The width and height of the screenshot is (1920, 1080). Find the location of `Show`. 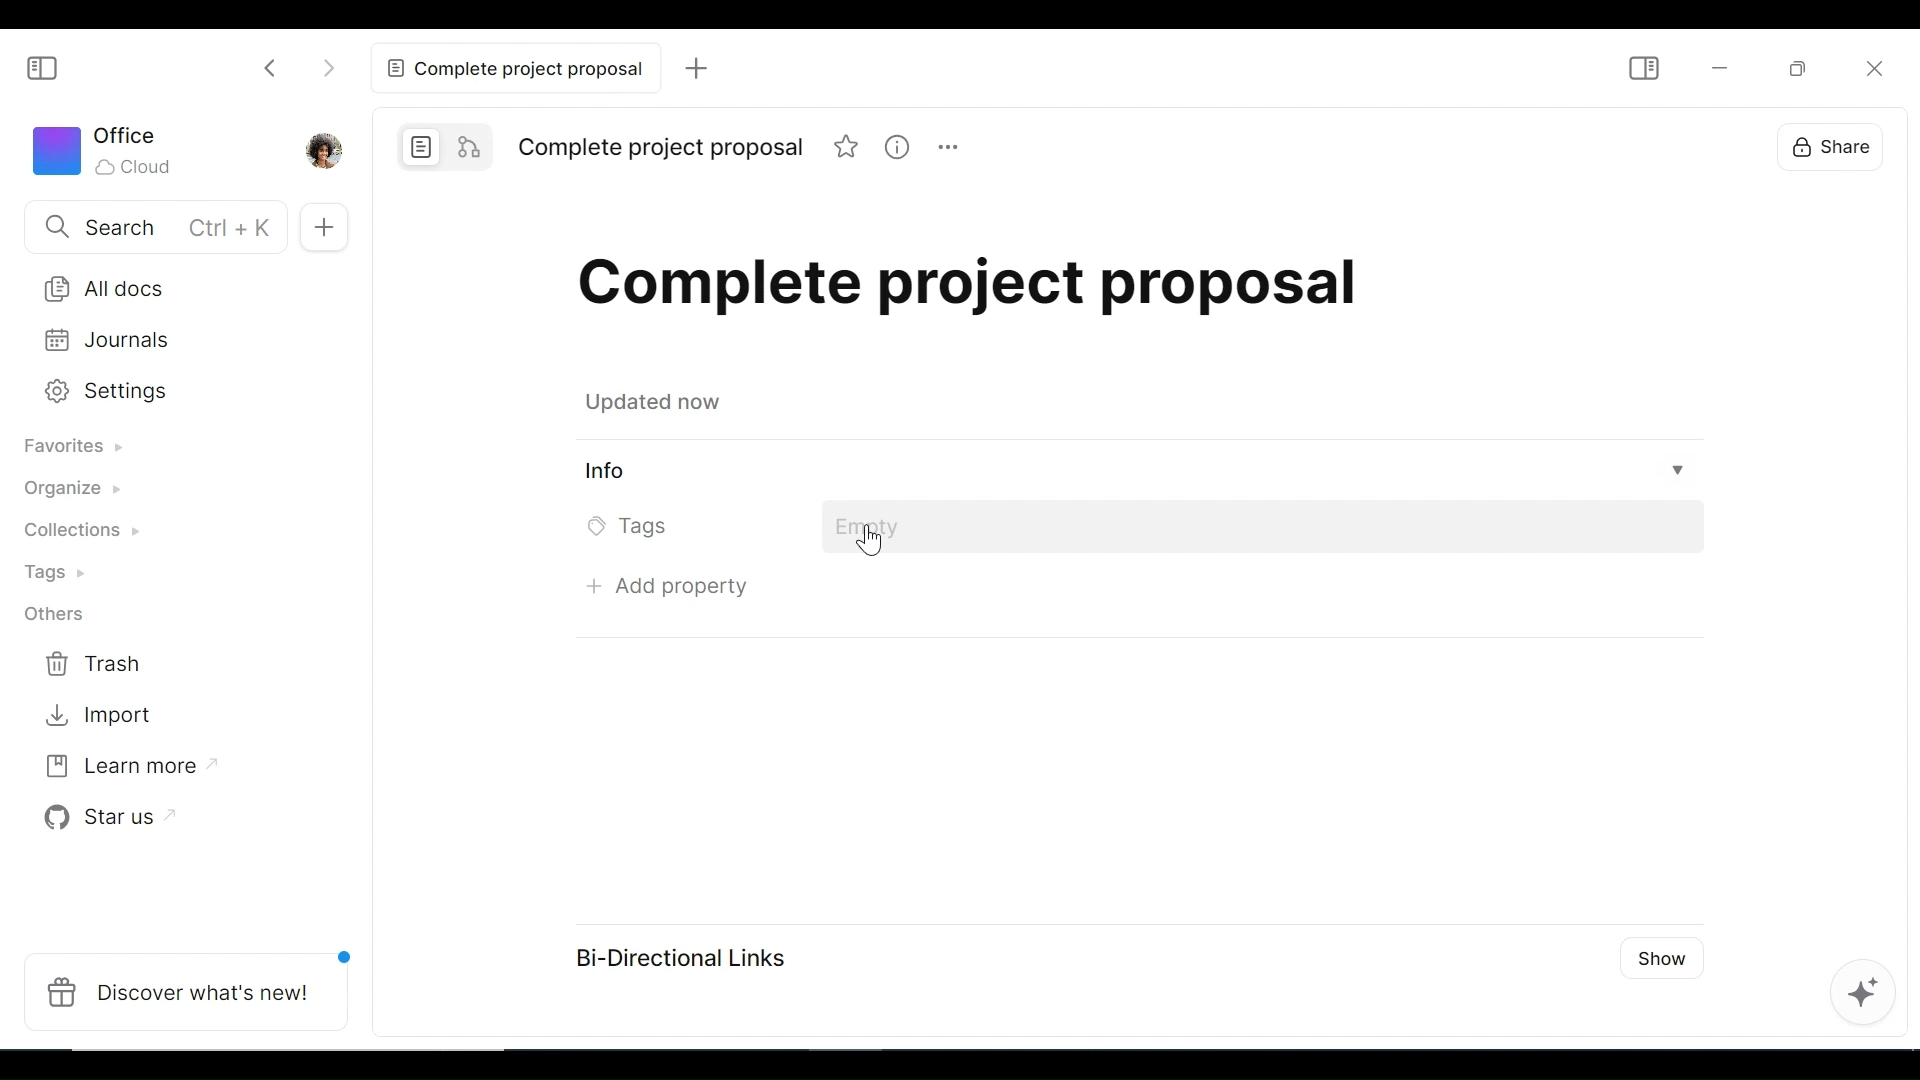

Show is located at coordinates (1663, 960).